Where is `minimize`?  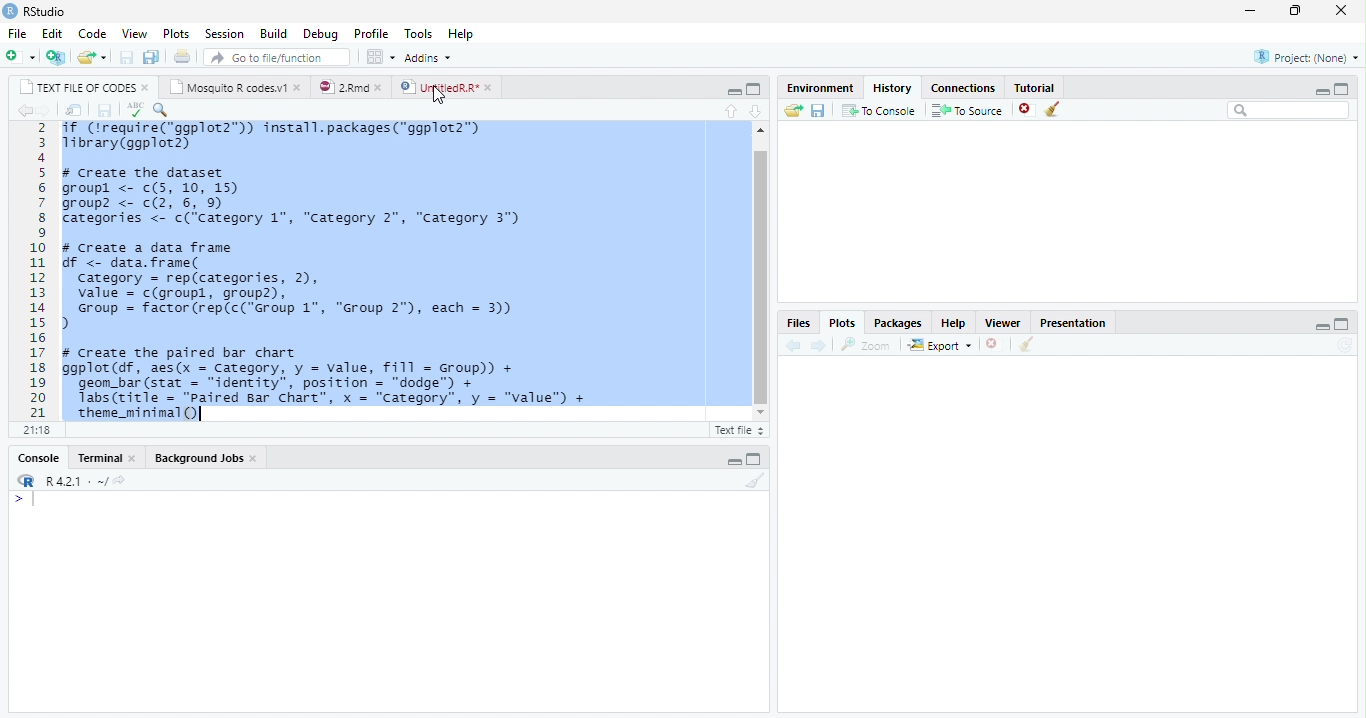
minimize is located at coordinates (734, 462).